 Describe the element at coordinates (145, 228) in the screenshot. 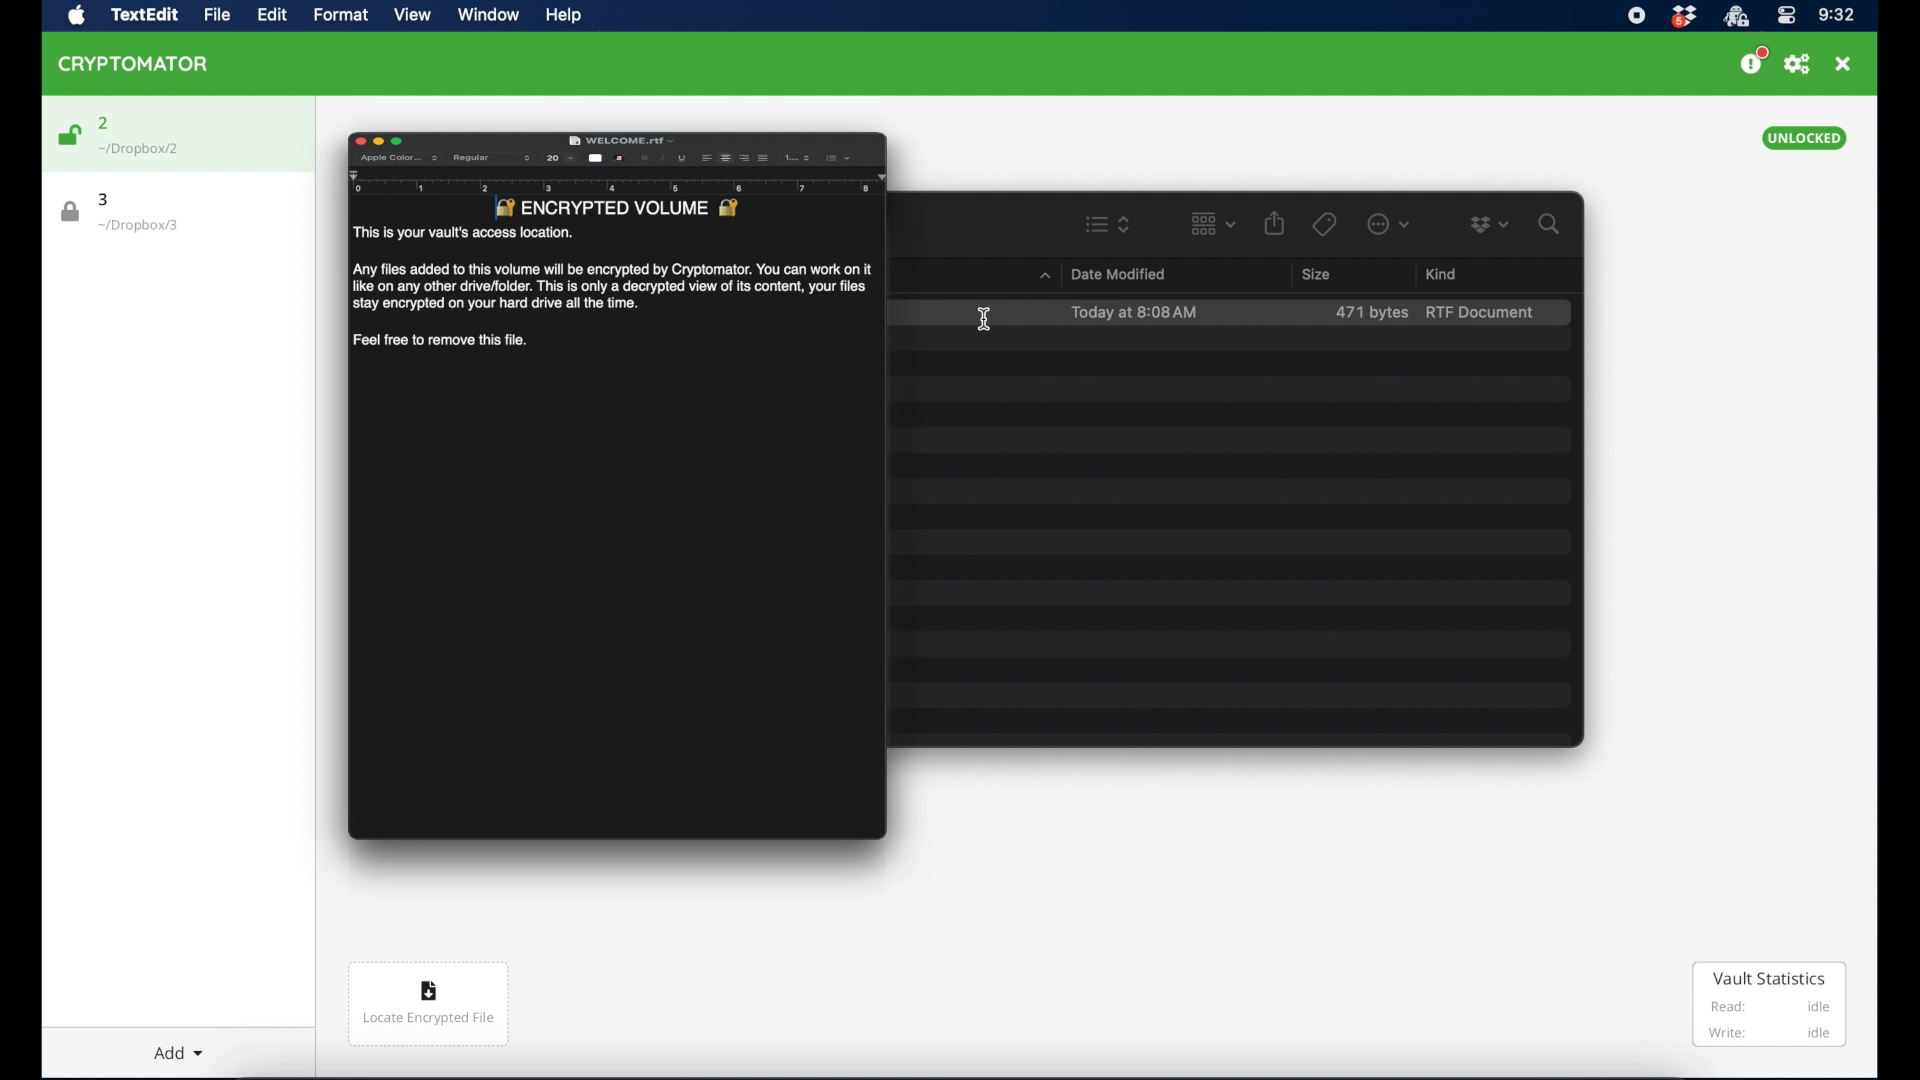

I see `vault location` at that location.